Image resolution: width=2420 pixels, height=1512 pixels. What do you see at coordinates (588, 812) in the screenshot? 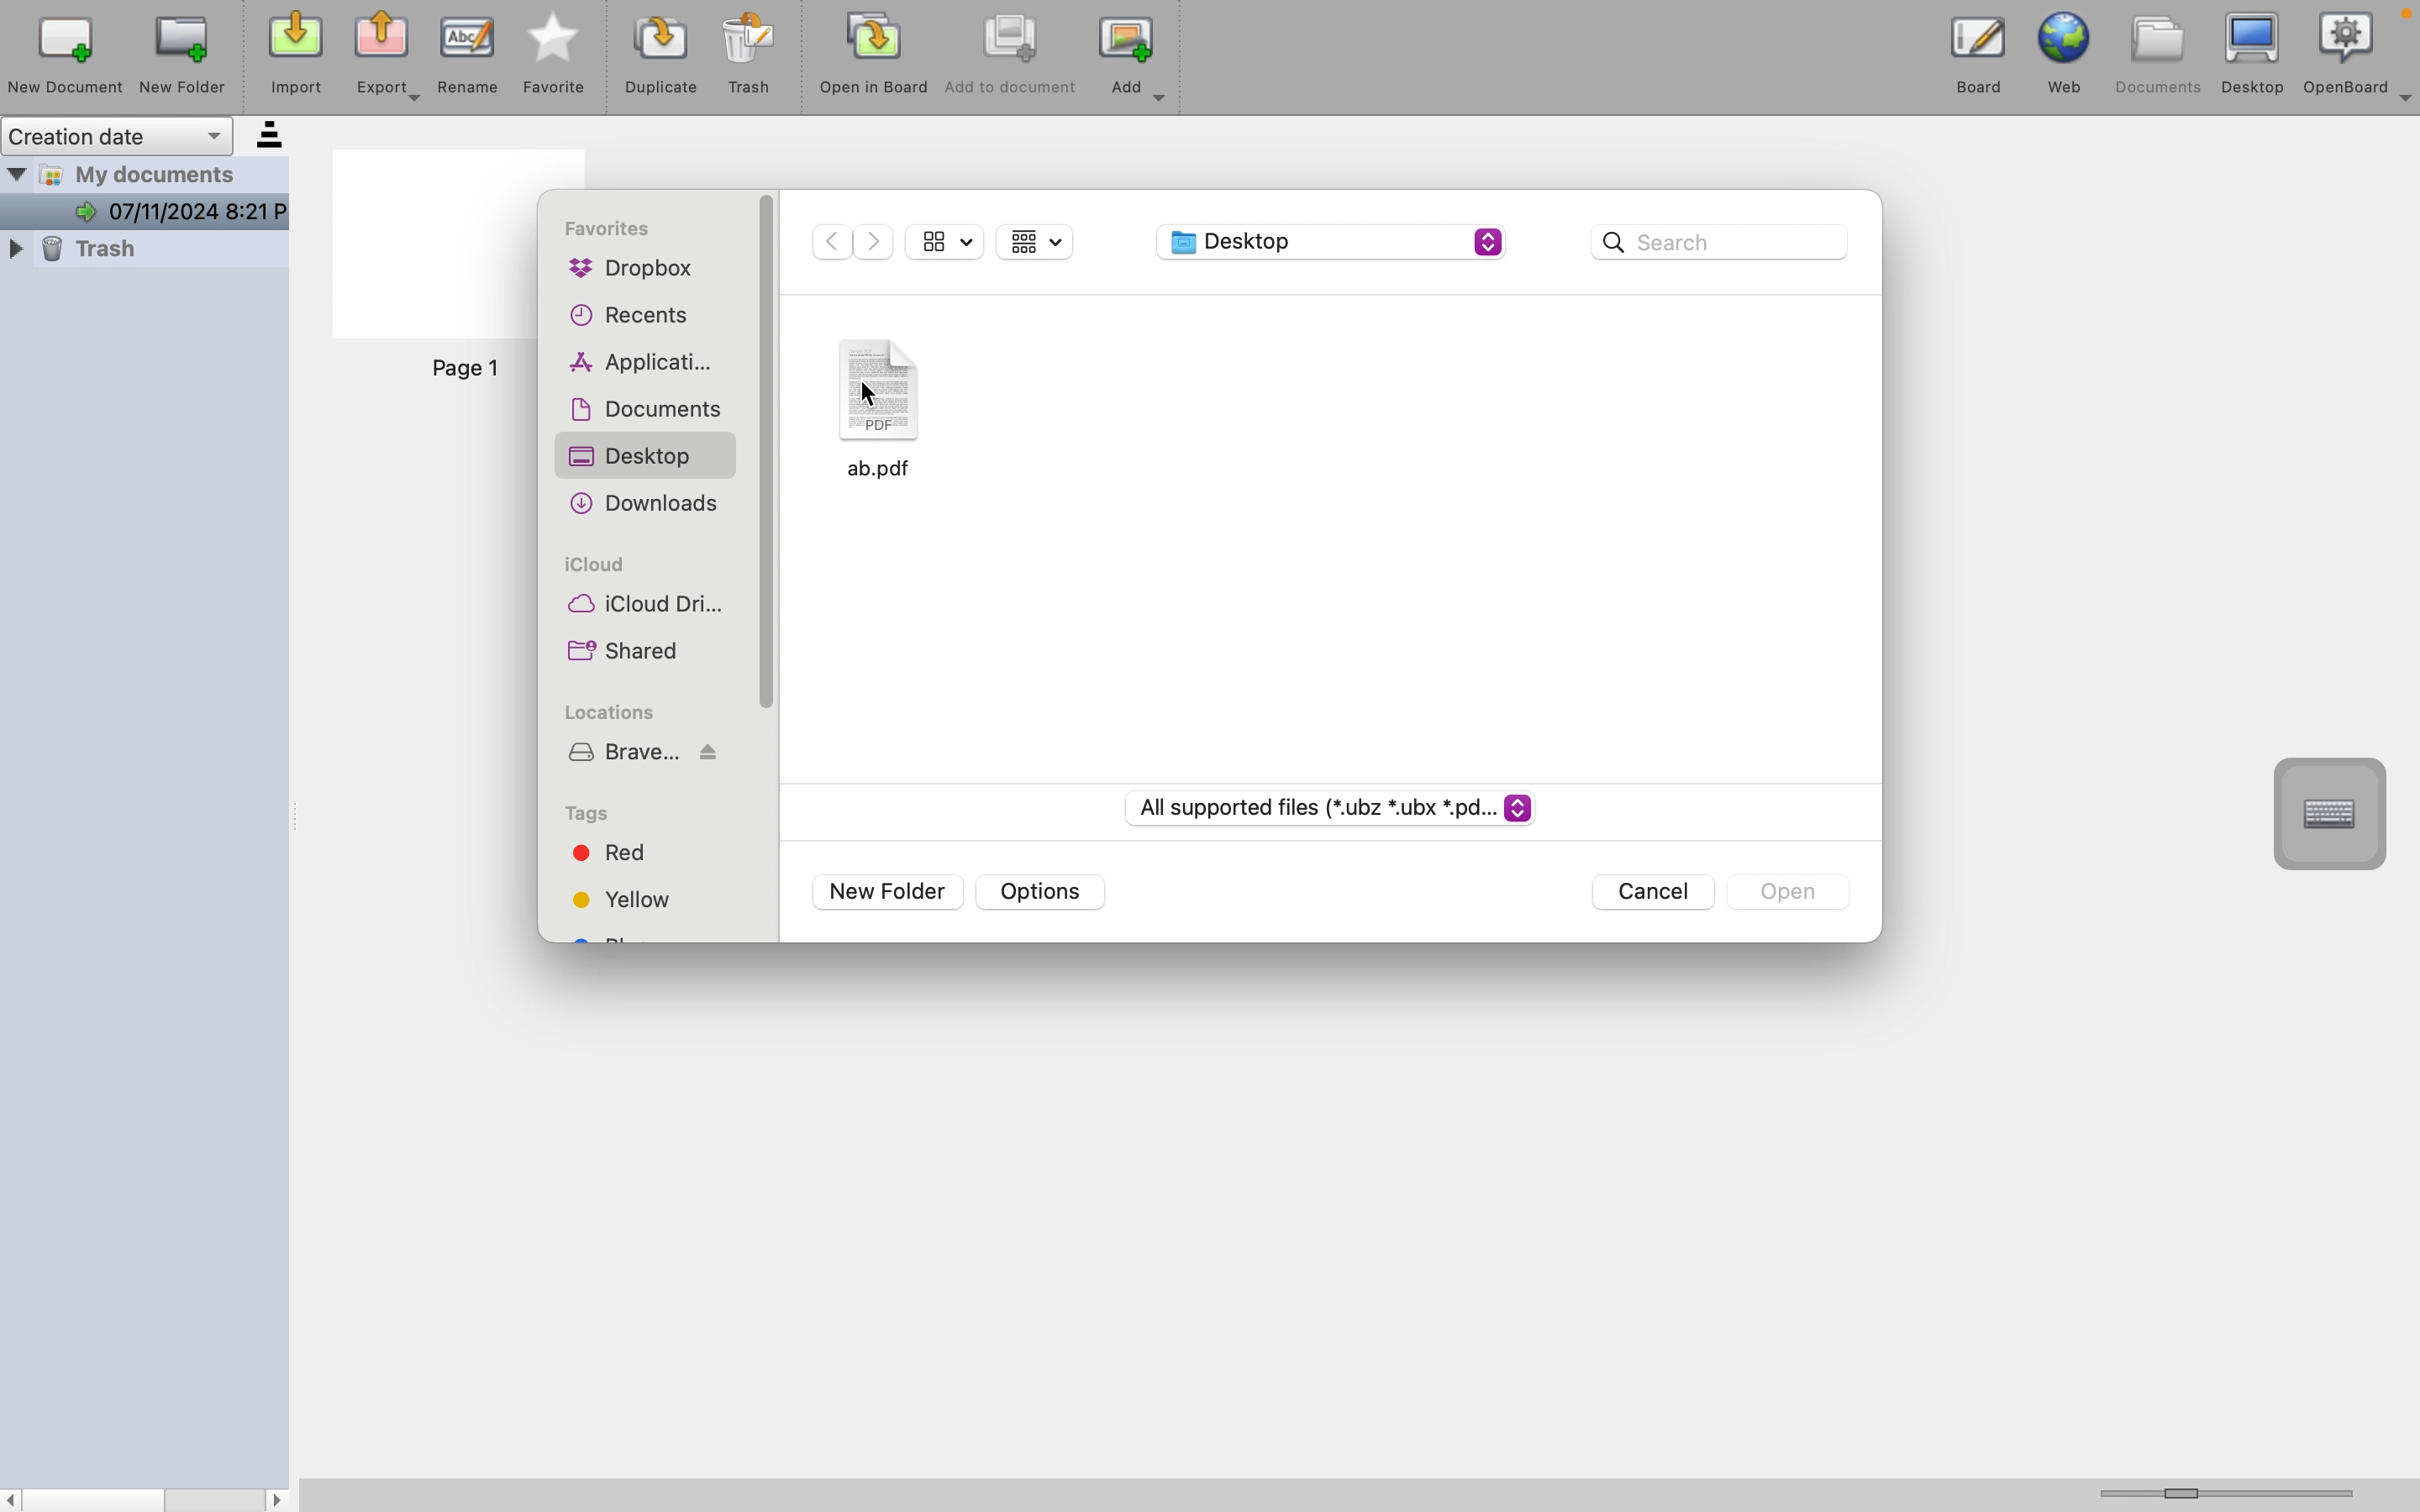
I see `tags` at bounding box center [588, 812].